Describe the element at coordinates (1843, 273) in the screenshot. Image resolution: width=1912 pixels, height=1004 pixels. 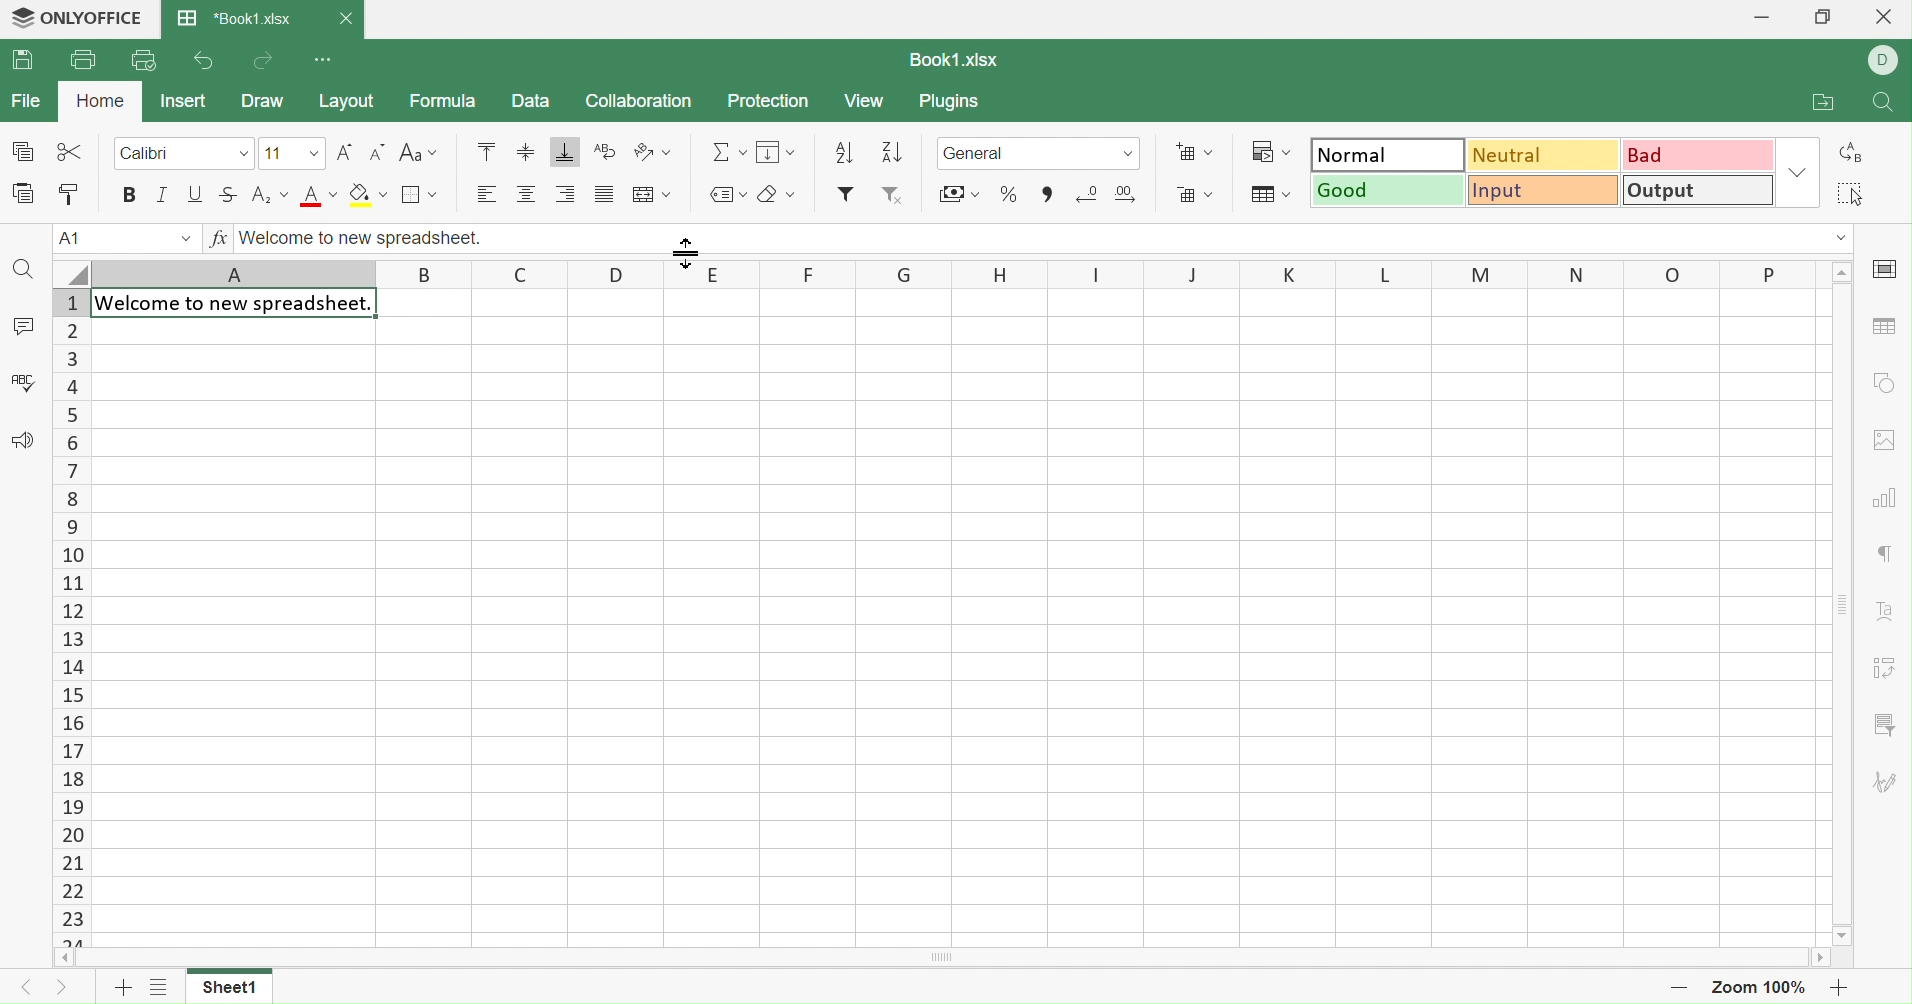
I see `Drop Down` at that location.